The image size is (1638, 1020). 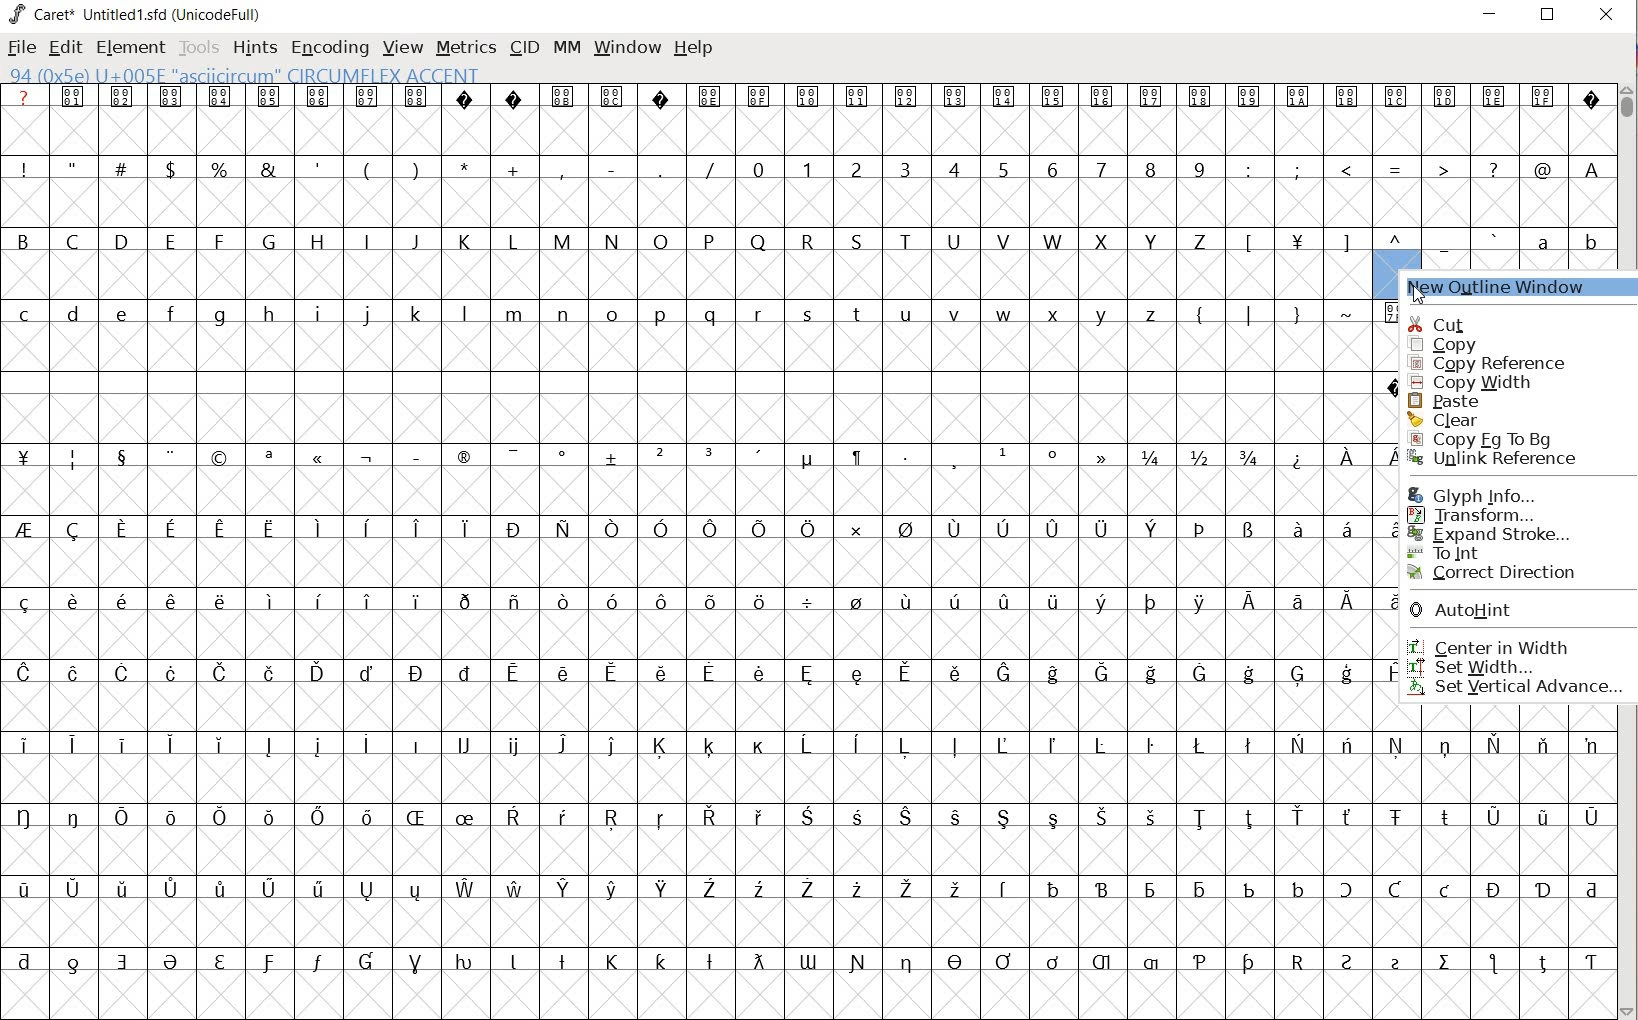 I want to click on paste, so click(x=1462, y=400).